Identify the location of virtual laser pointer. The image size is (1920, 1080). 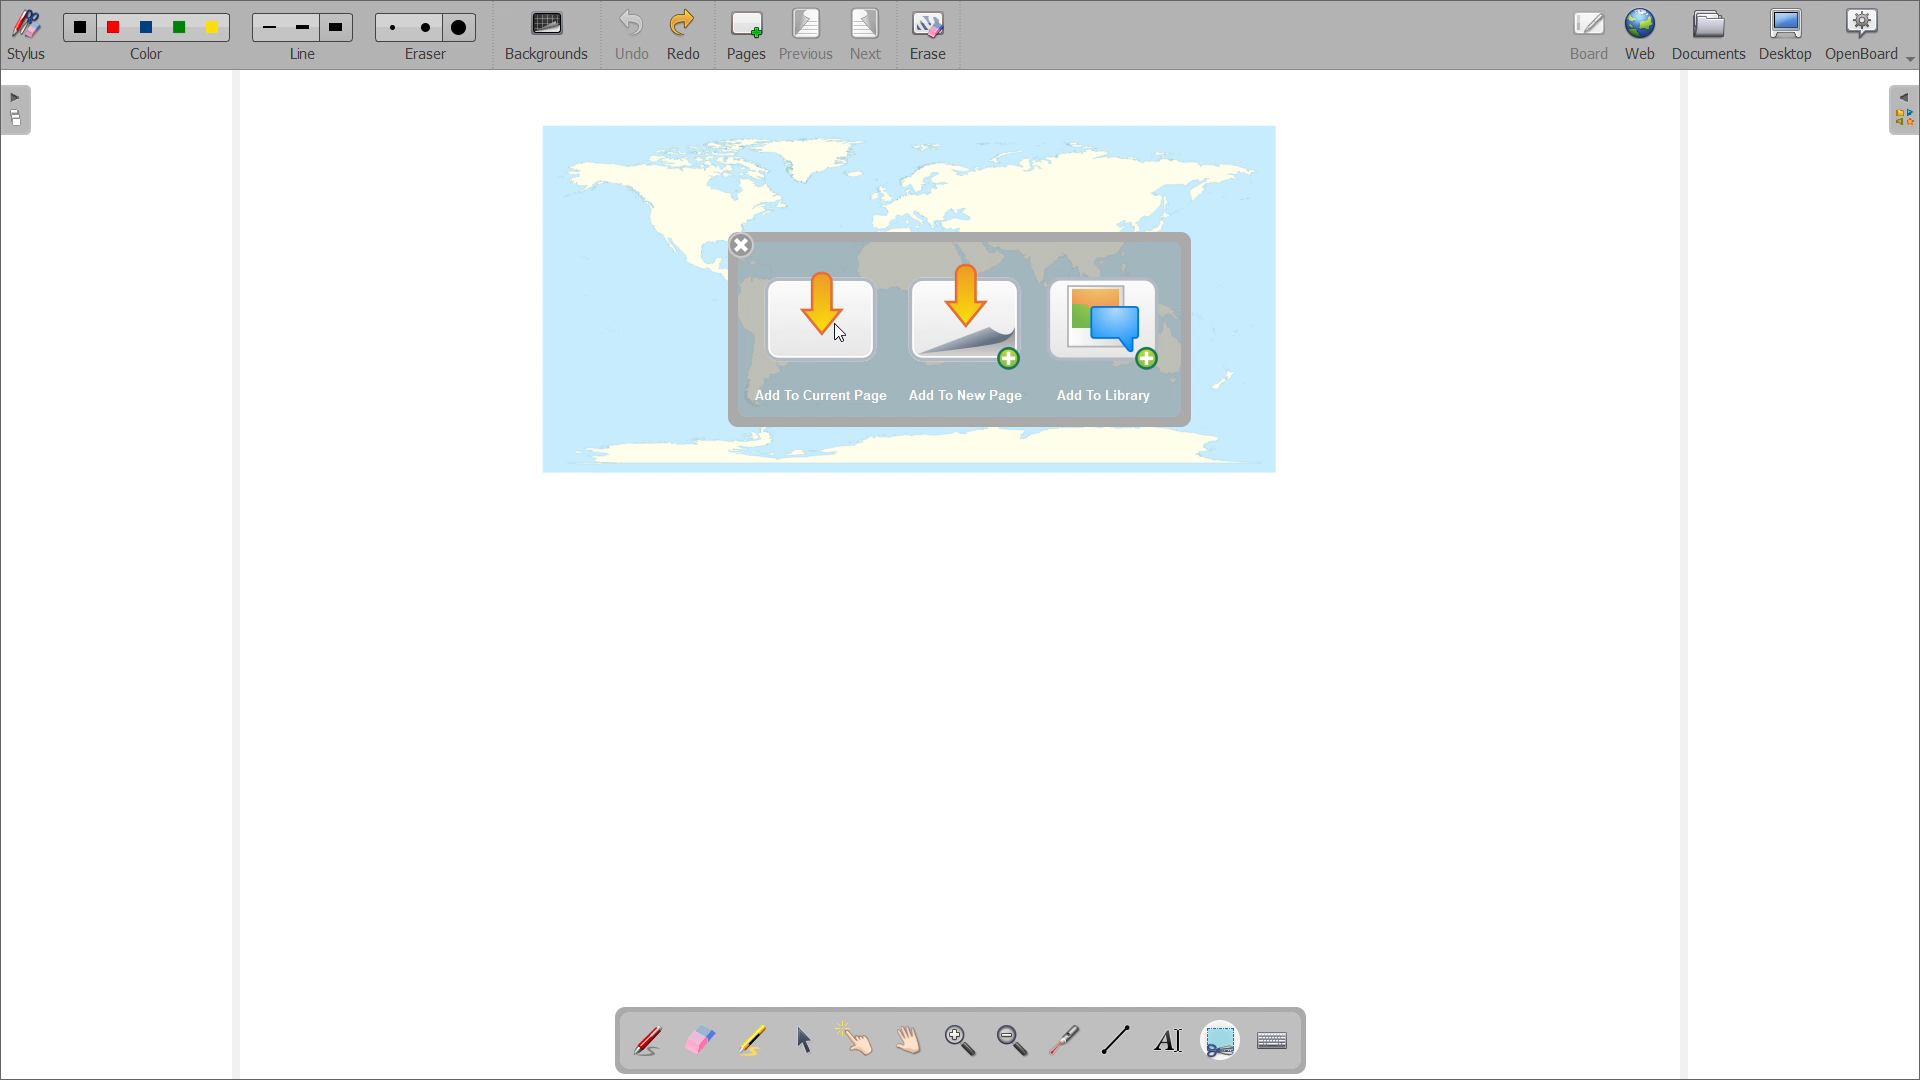
(1063, 1041).